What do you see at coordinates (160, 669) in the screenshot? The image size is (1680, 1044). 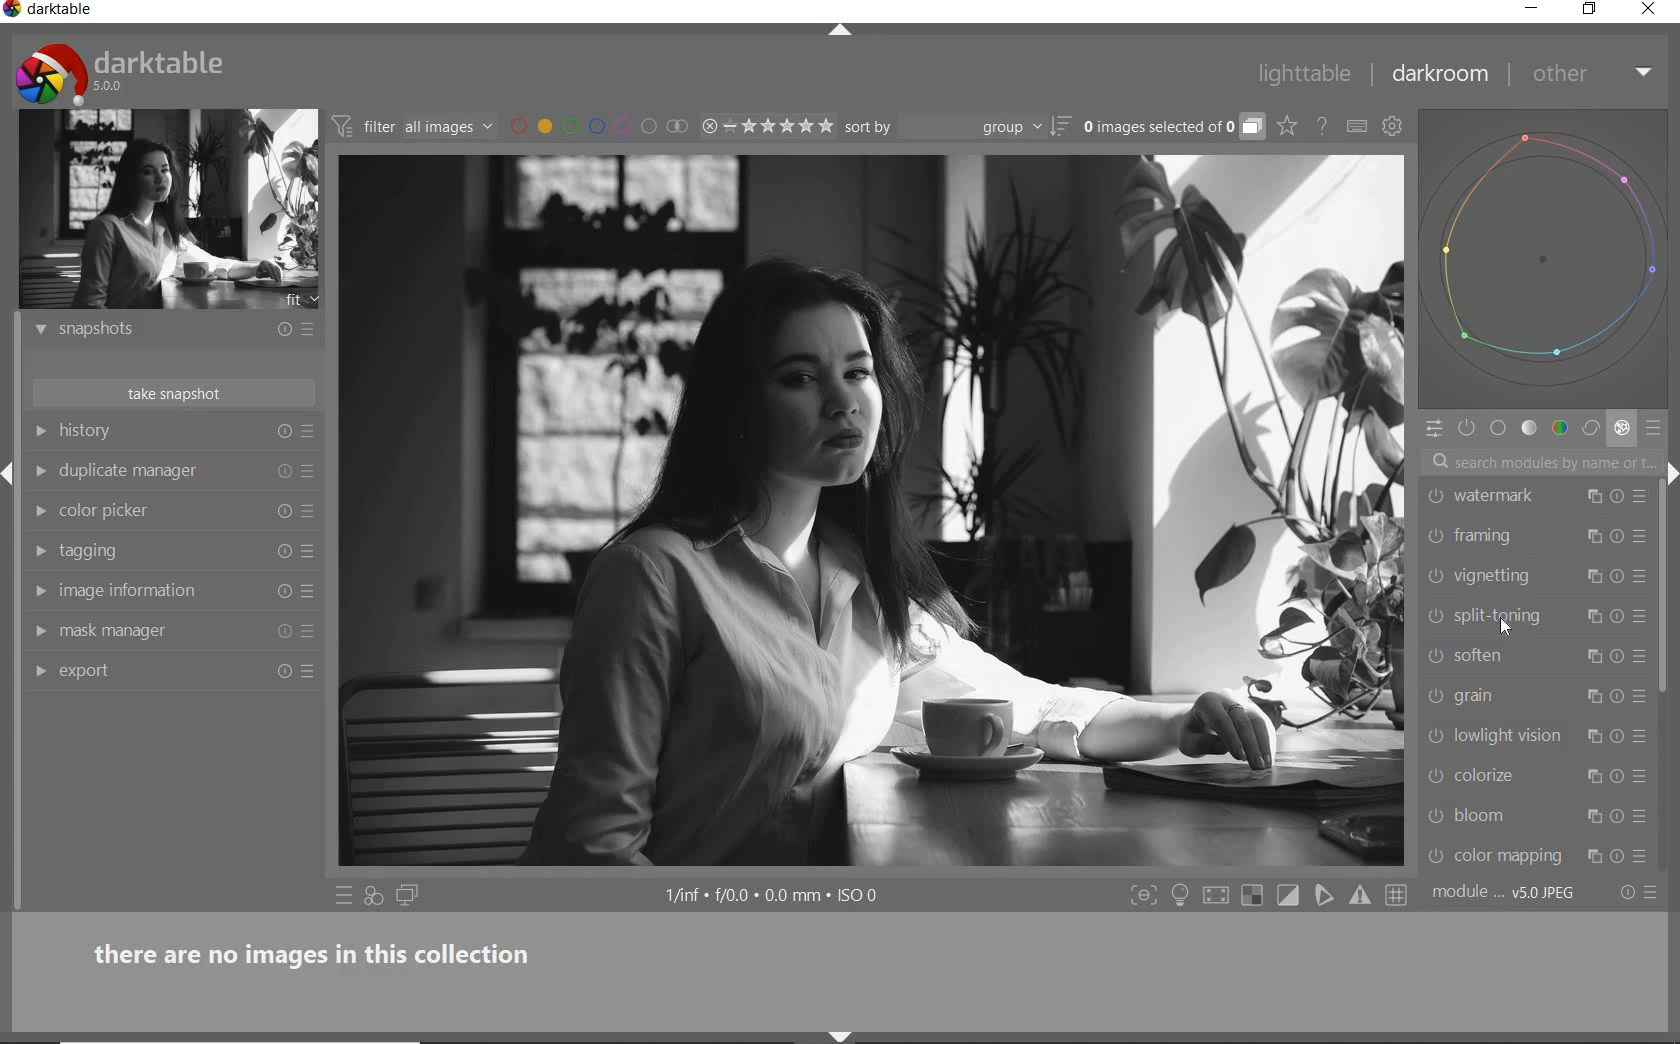 I see `export` at bounding box center [160, 669].